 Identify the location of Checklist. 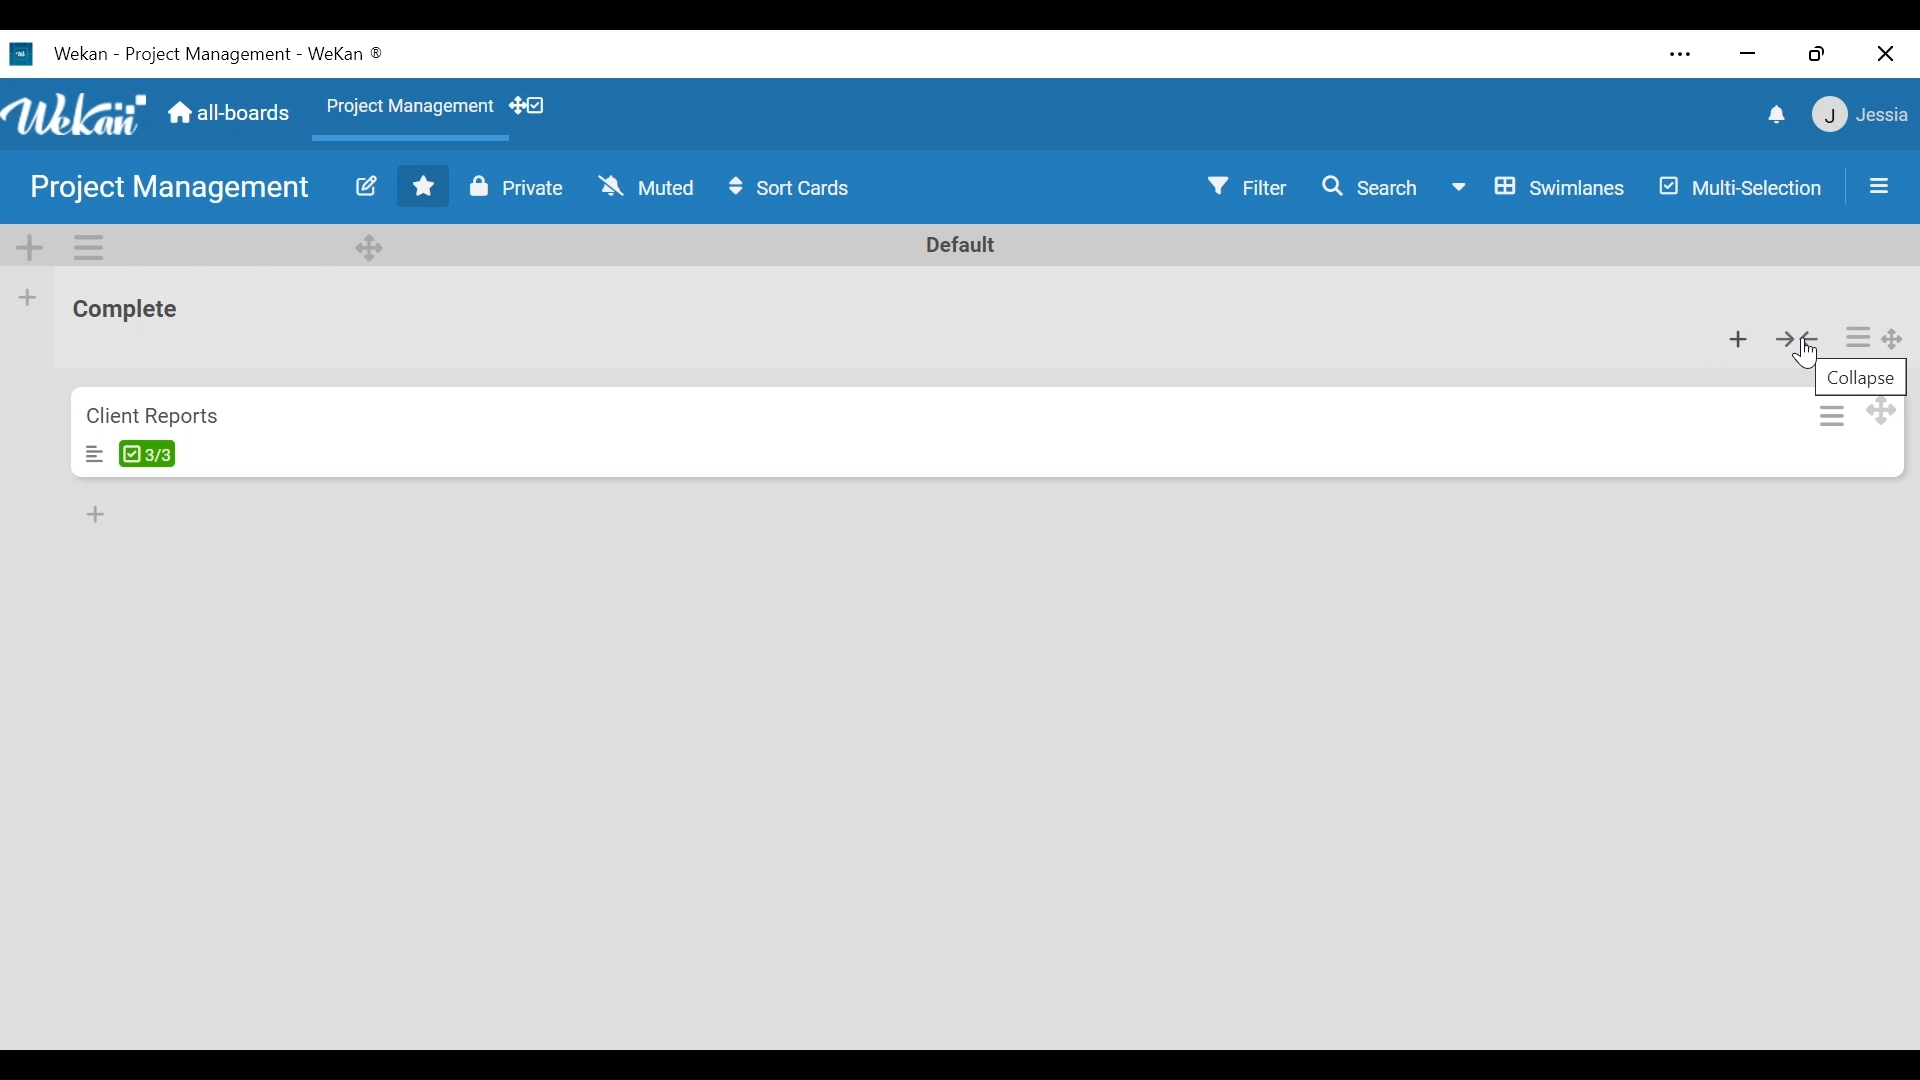
(155, 453).